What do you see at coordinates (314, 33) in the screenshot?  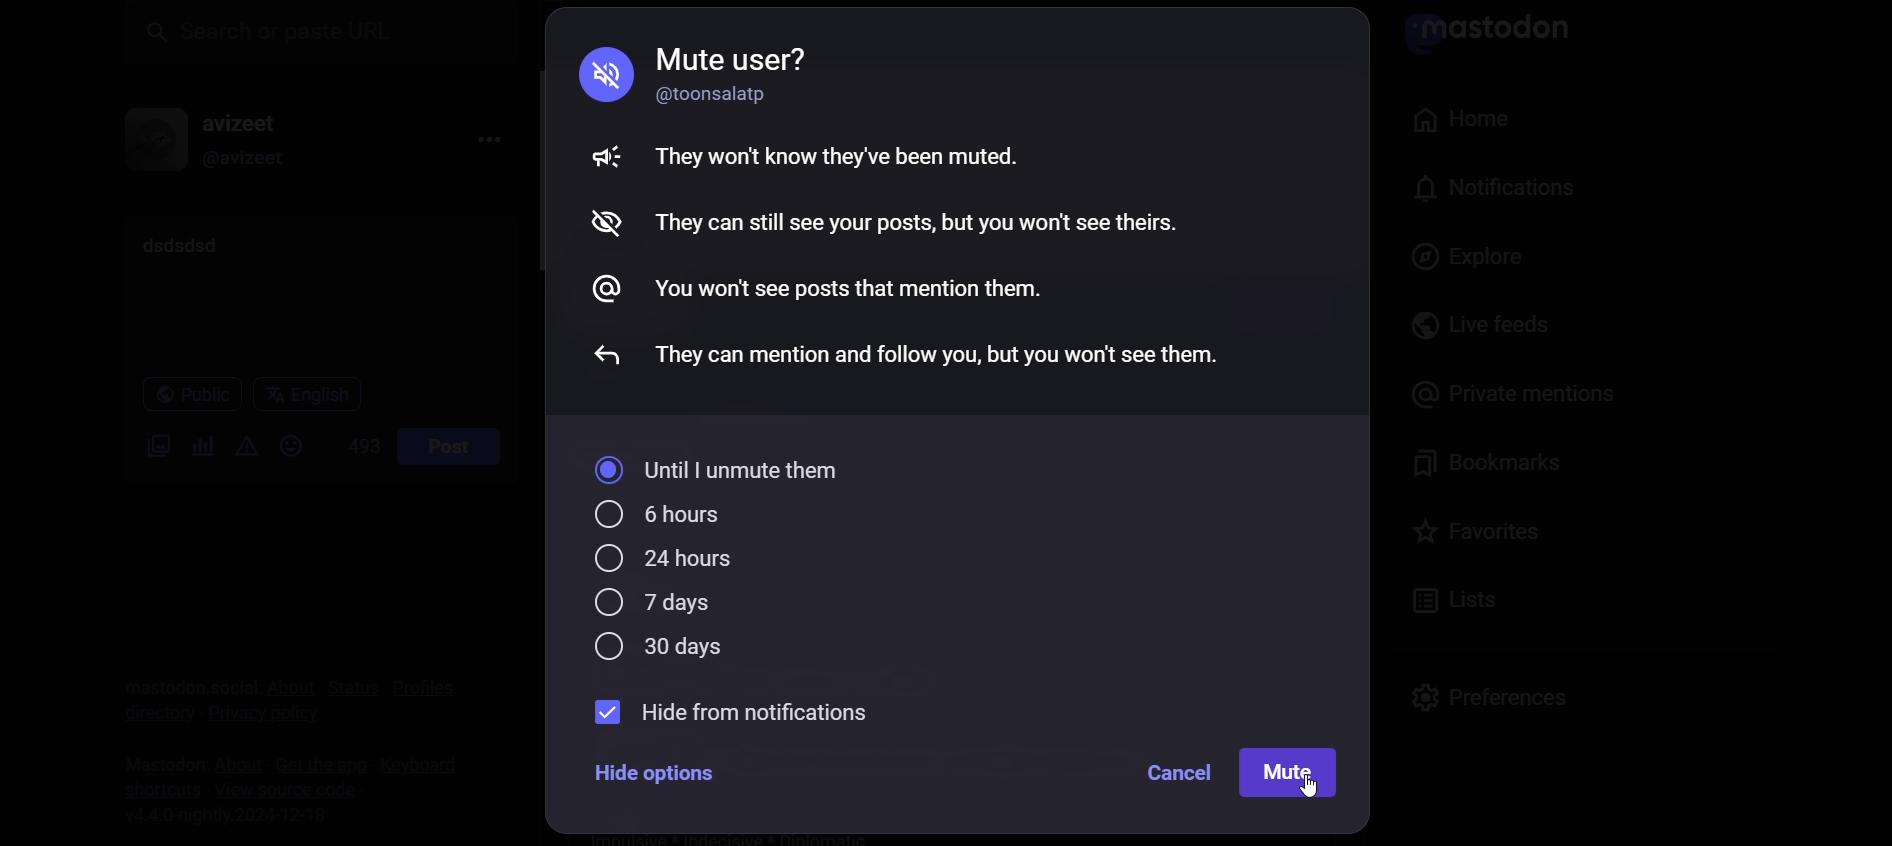 I see `search` at bounding box center [314, 33].